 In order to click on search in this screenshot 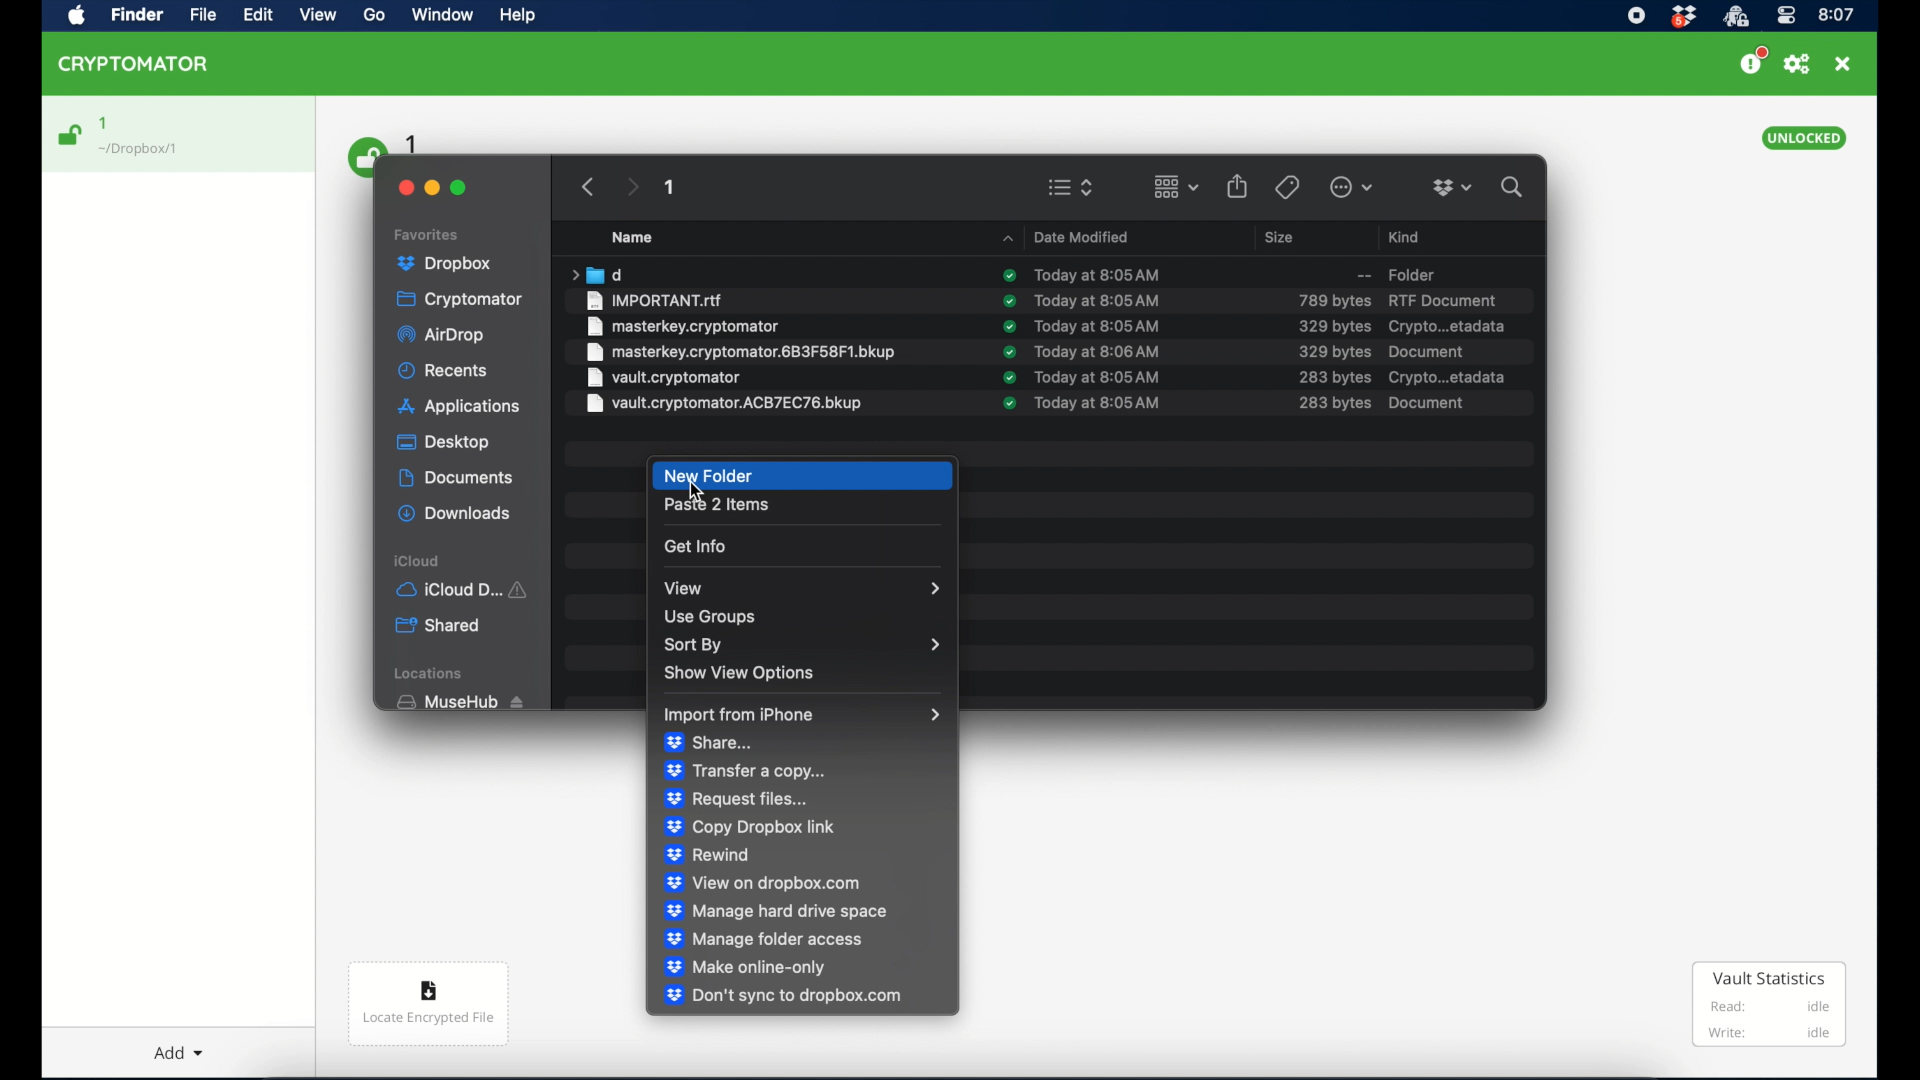, I will do `click(1516, 187)`.